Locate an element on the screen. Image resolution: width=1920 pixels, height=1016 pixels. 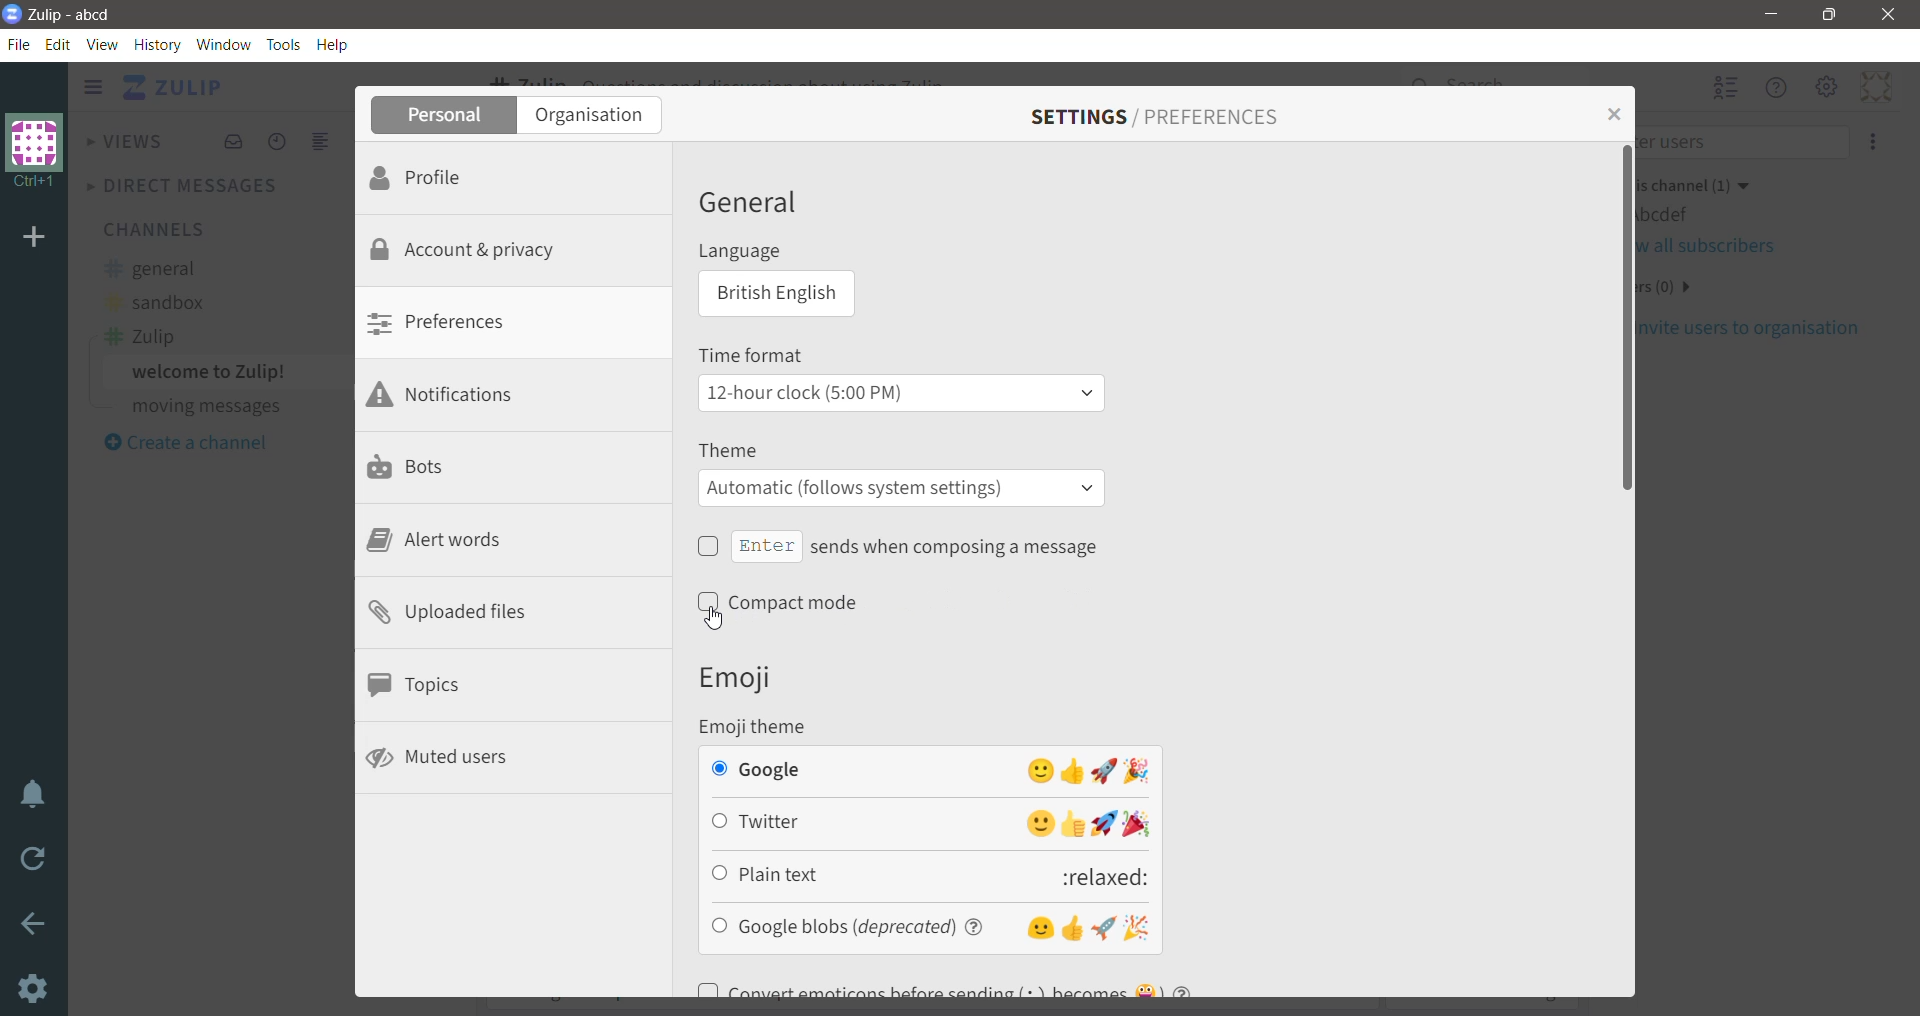
sandbox is located at coordinates (154, 300).